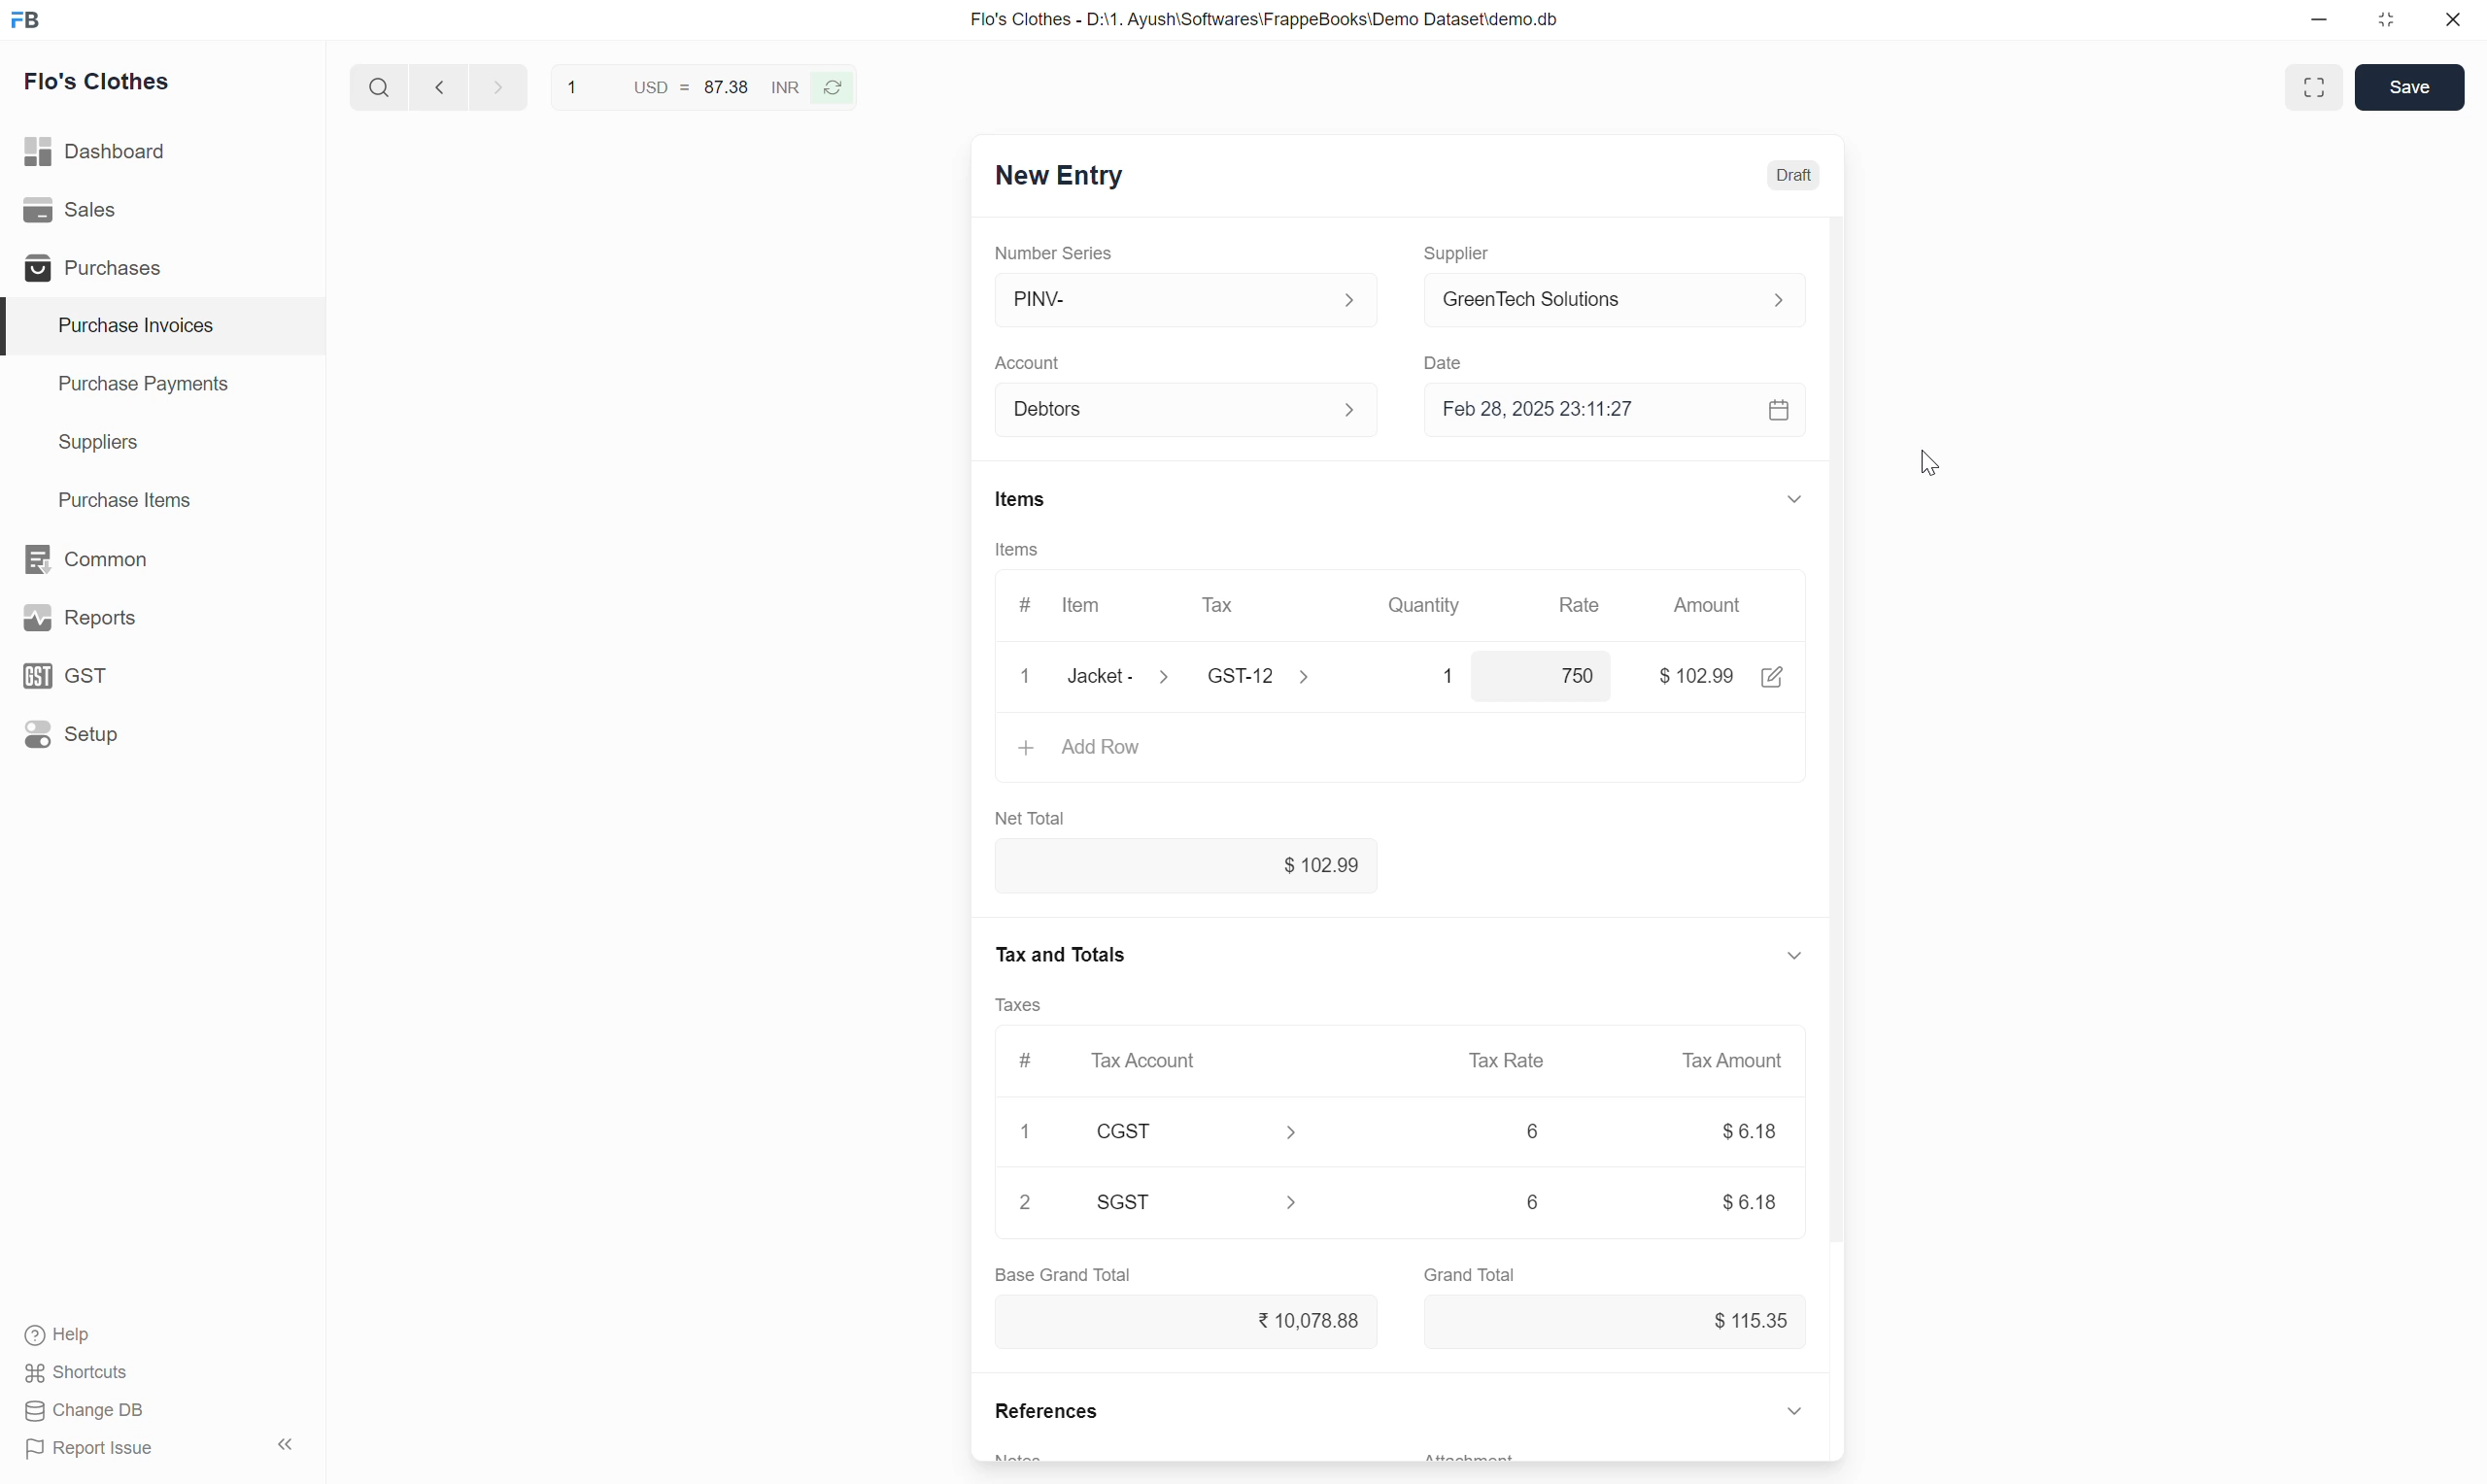 Image resolution: width=2487 pixels, height=1484 pixels. Describe the element at coordinates (1195, 1060) in the screenshot. I see `Tax Account` at that location.